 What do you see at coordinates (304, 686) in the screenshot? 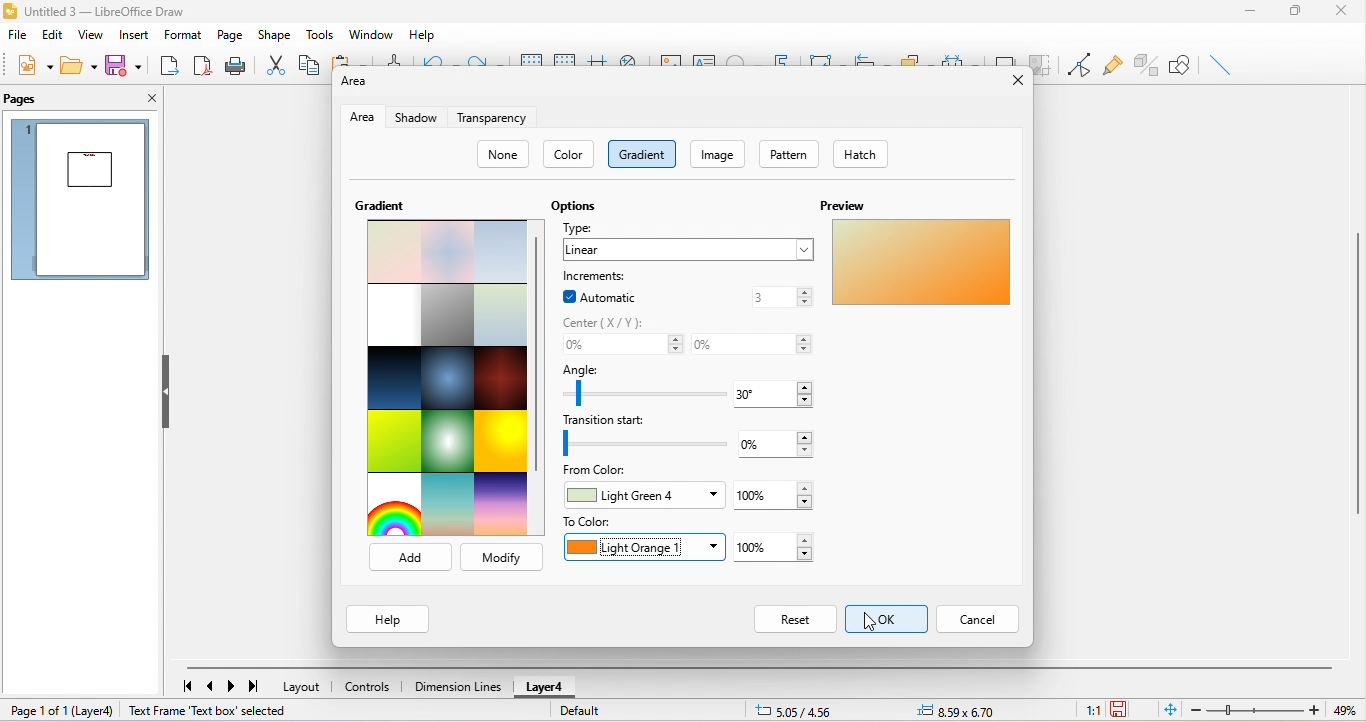
I see `layout` at bounding box center [304, 686].